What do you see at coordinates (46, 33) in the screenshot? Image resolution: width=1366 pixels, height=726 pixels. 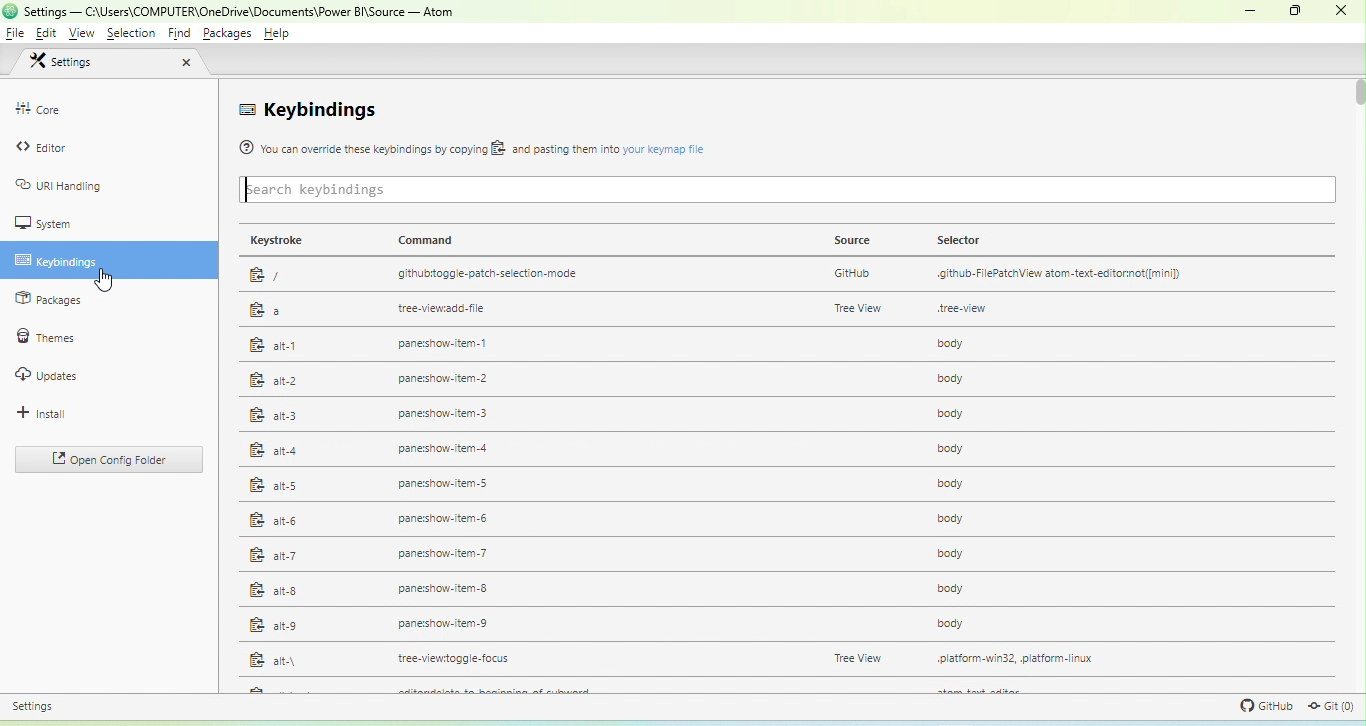 I see `edit menu` at bounding box center [46, 33].